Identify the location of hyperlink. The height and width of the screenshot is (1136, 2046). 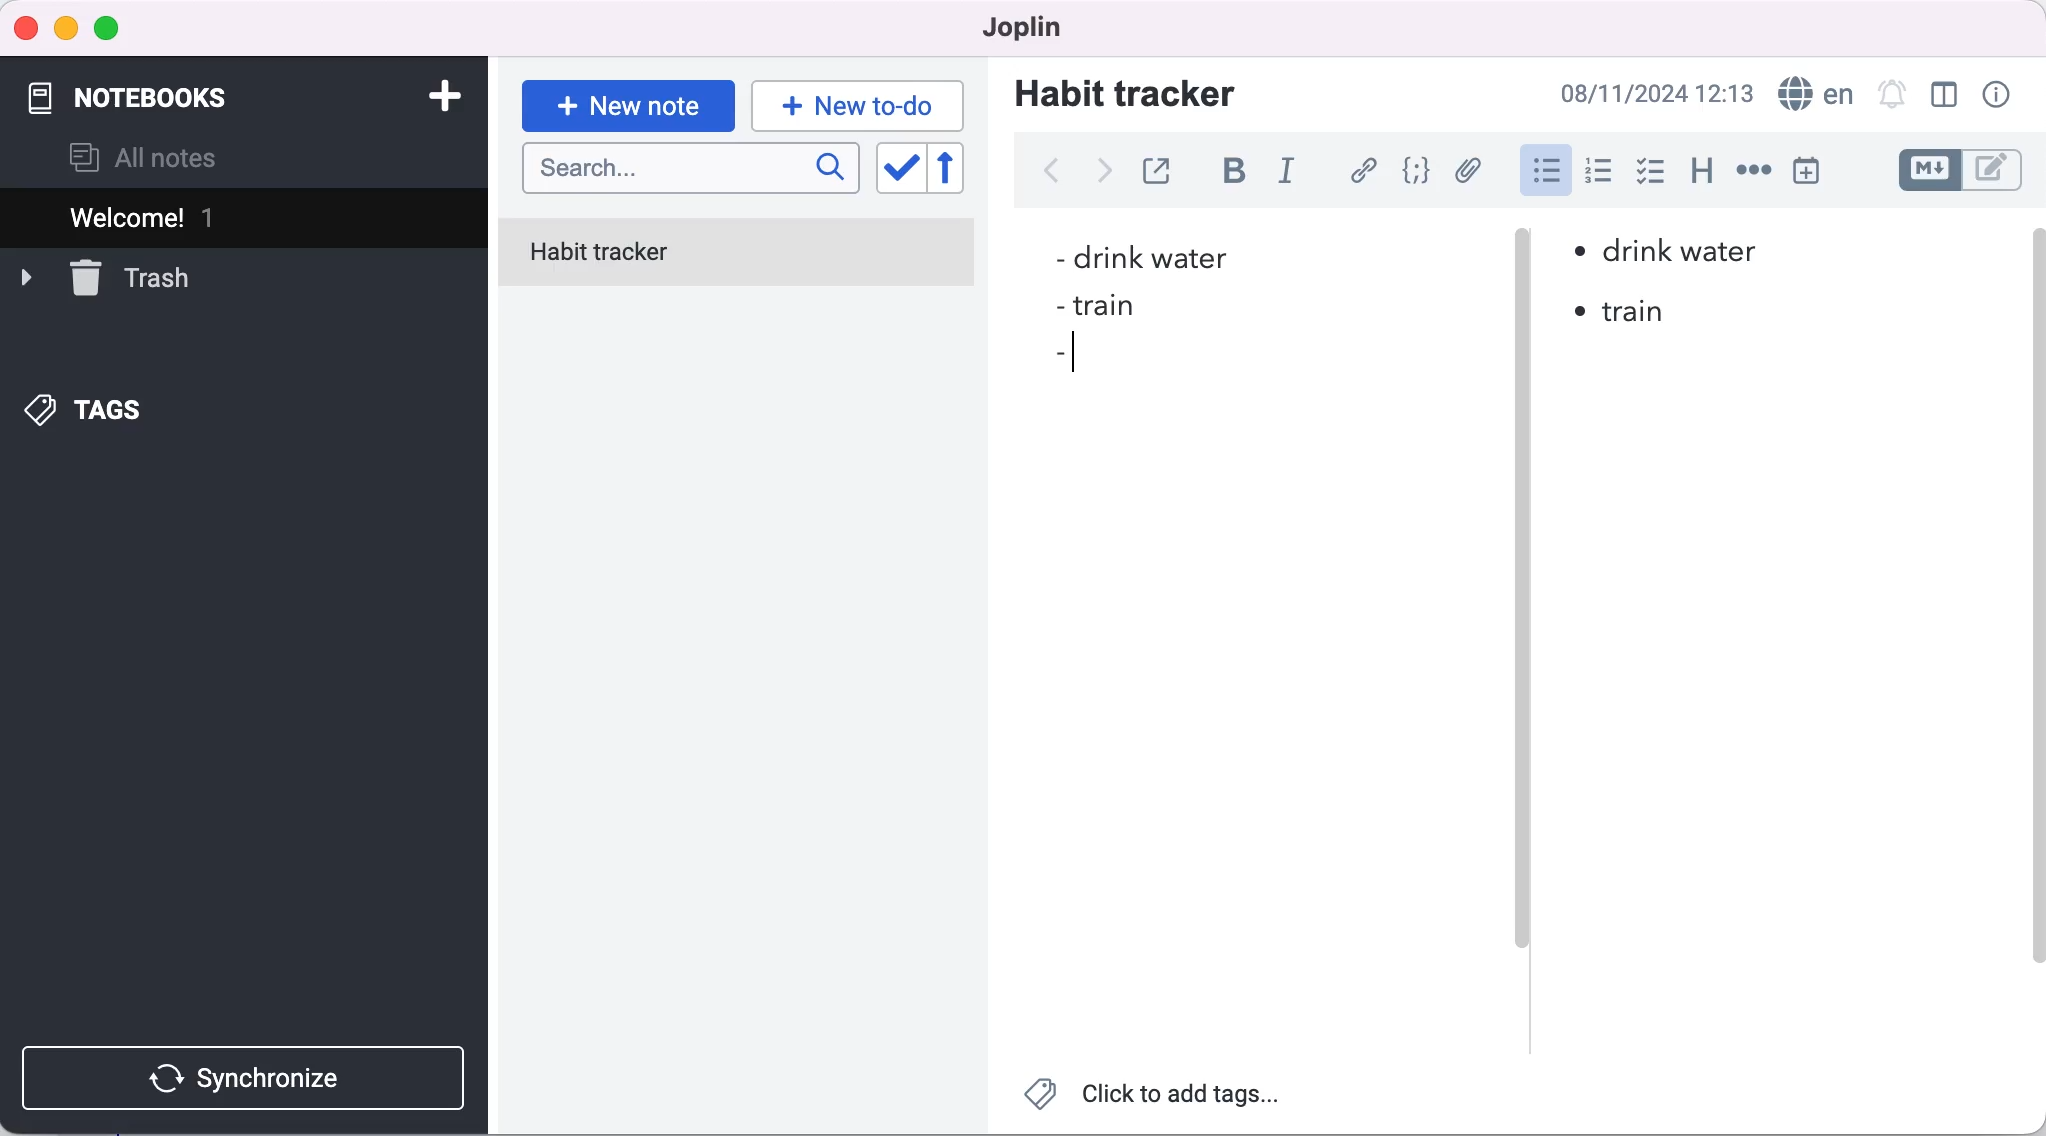
(1366, 170).